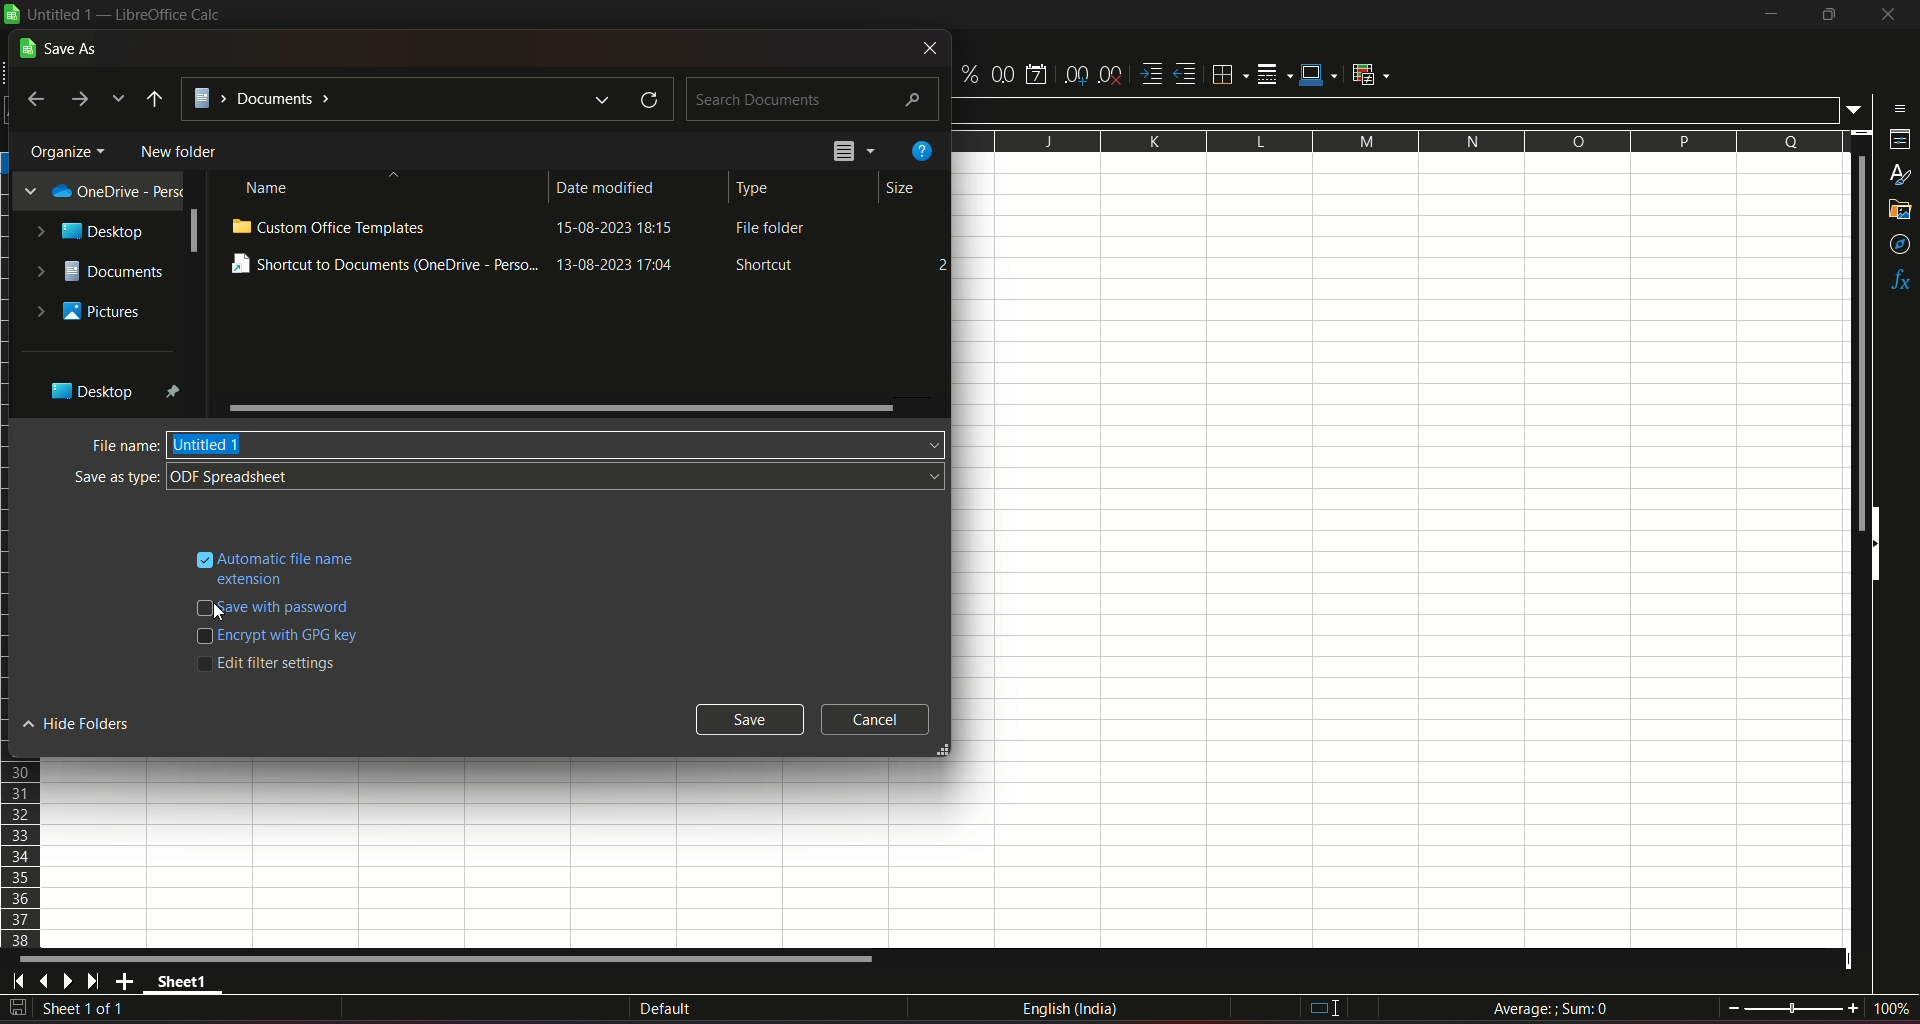 The height and width of the screenshot is (1024, 1920). What do you see at coordinates (128, 16) in the screenshot?
I see `untitled 1- libreoffice calc` at bounding box center [128, 16].